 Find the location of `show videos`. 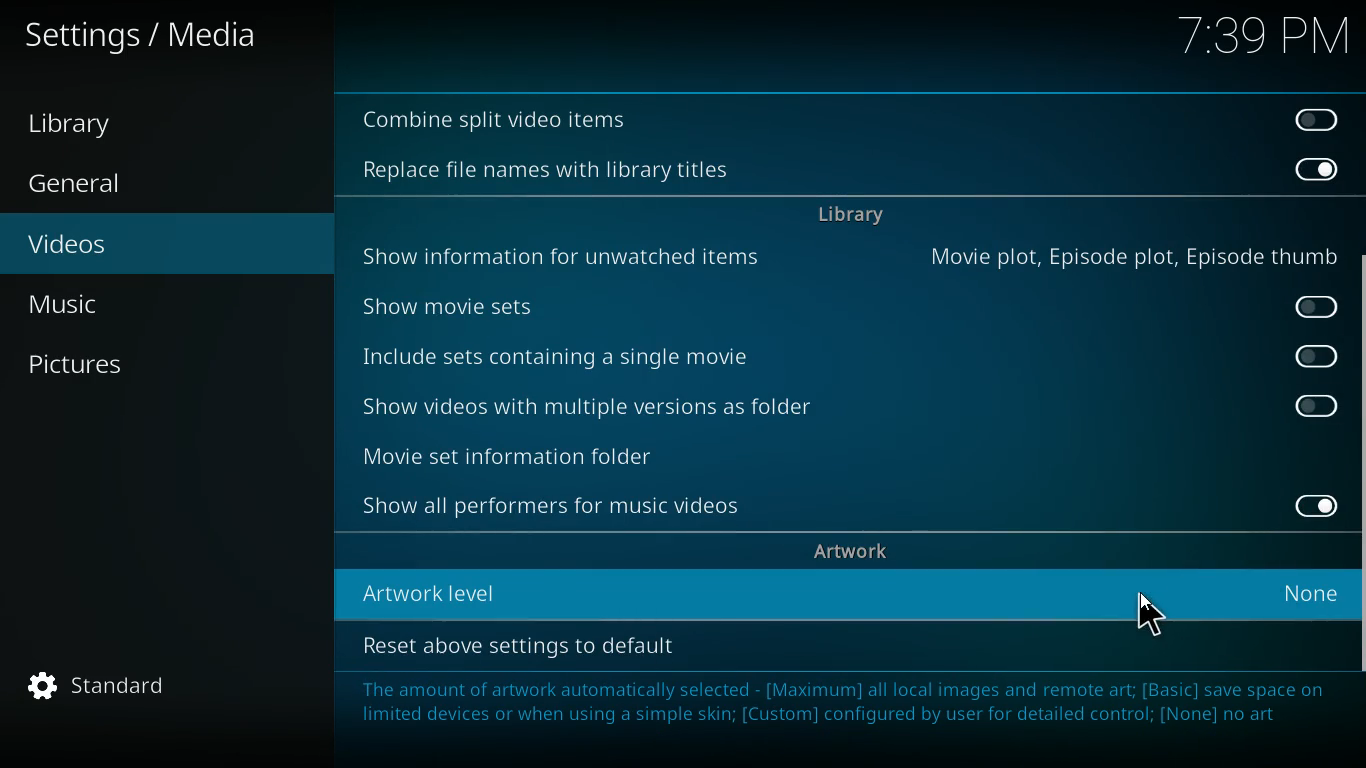

show videos is located at coordinates (604, 408).